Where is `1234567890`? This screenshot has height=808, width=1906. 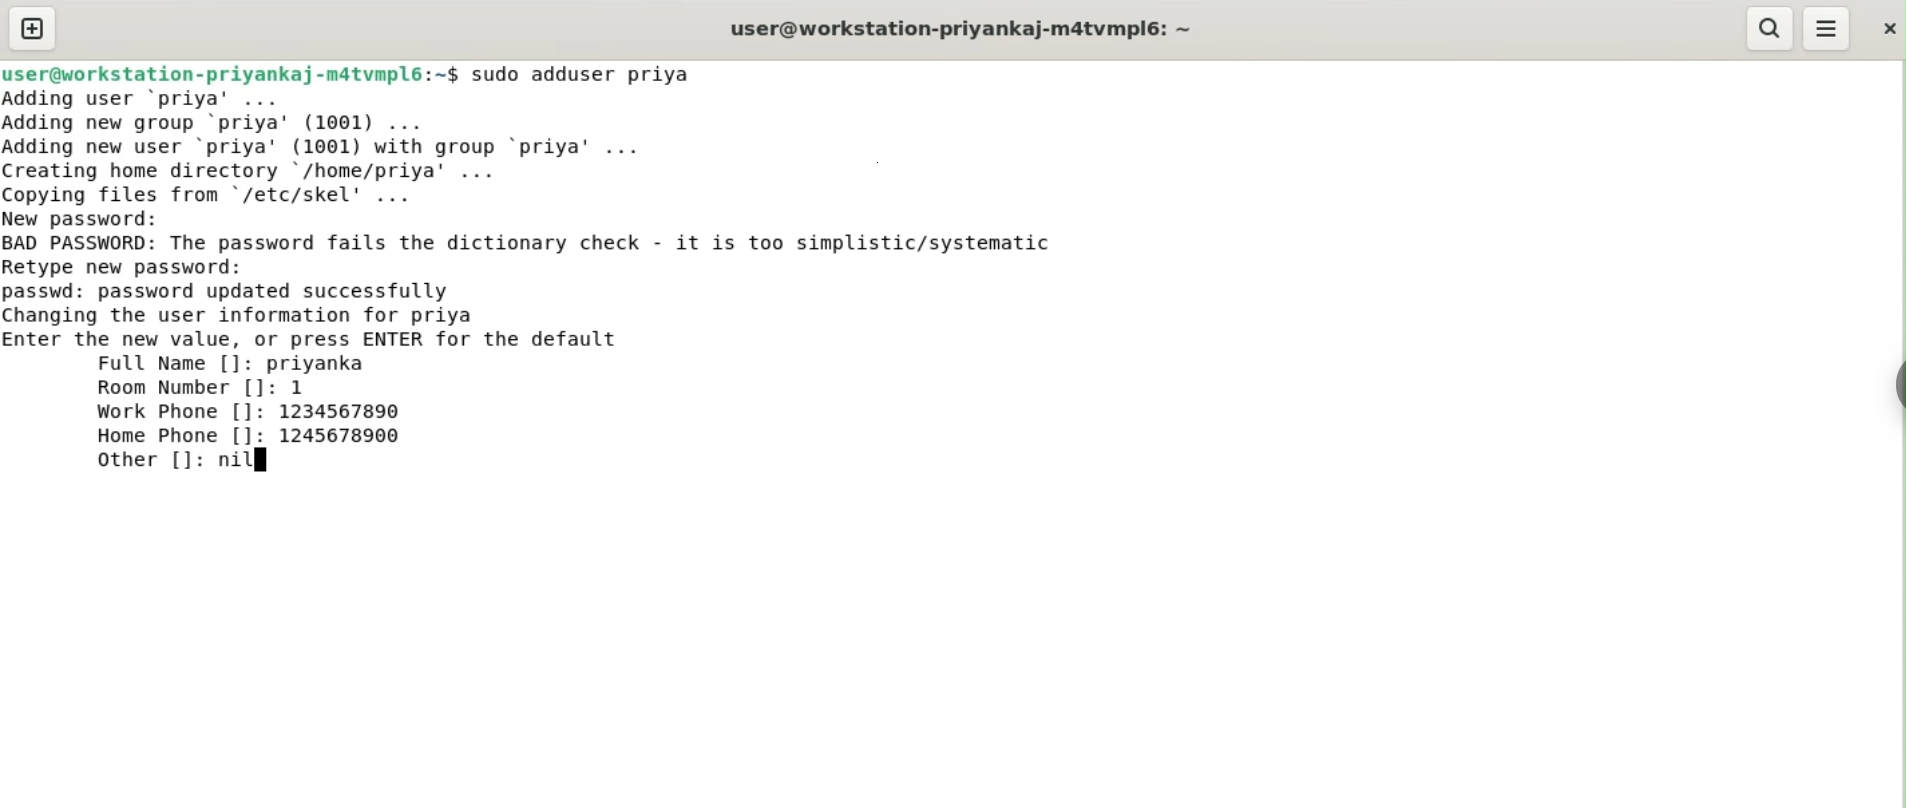 1234567890 is located at coordinates (353, 413).